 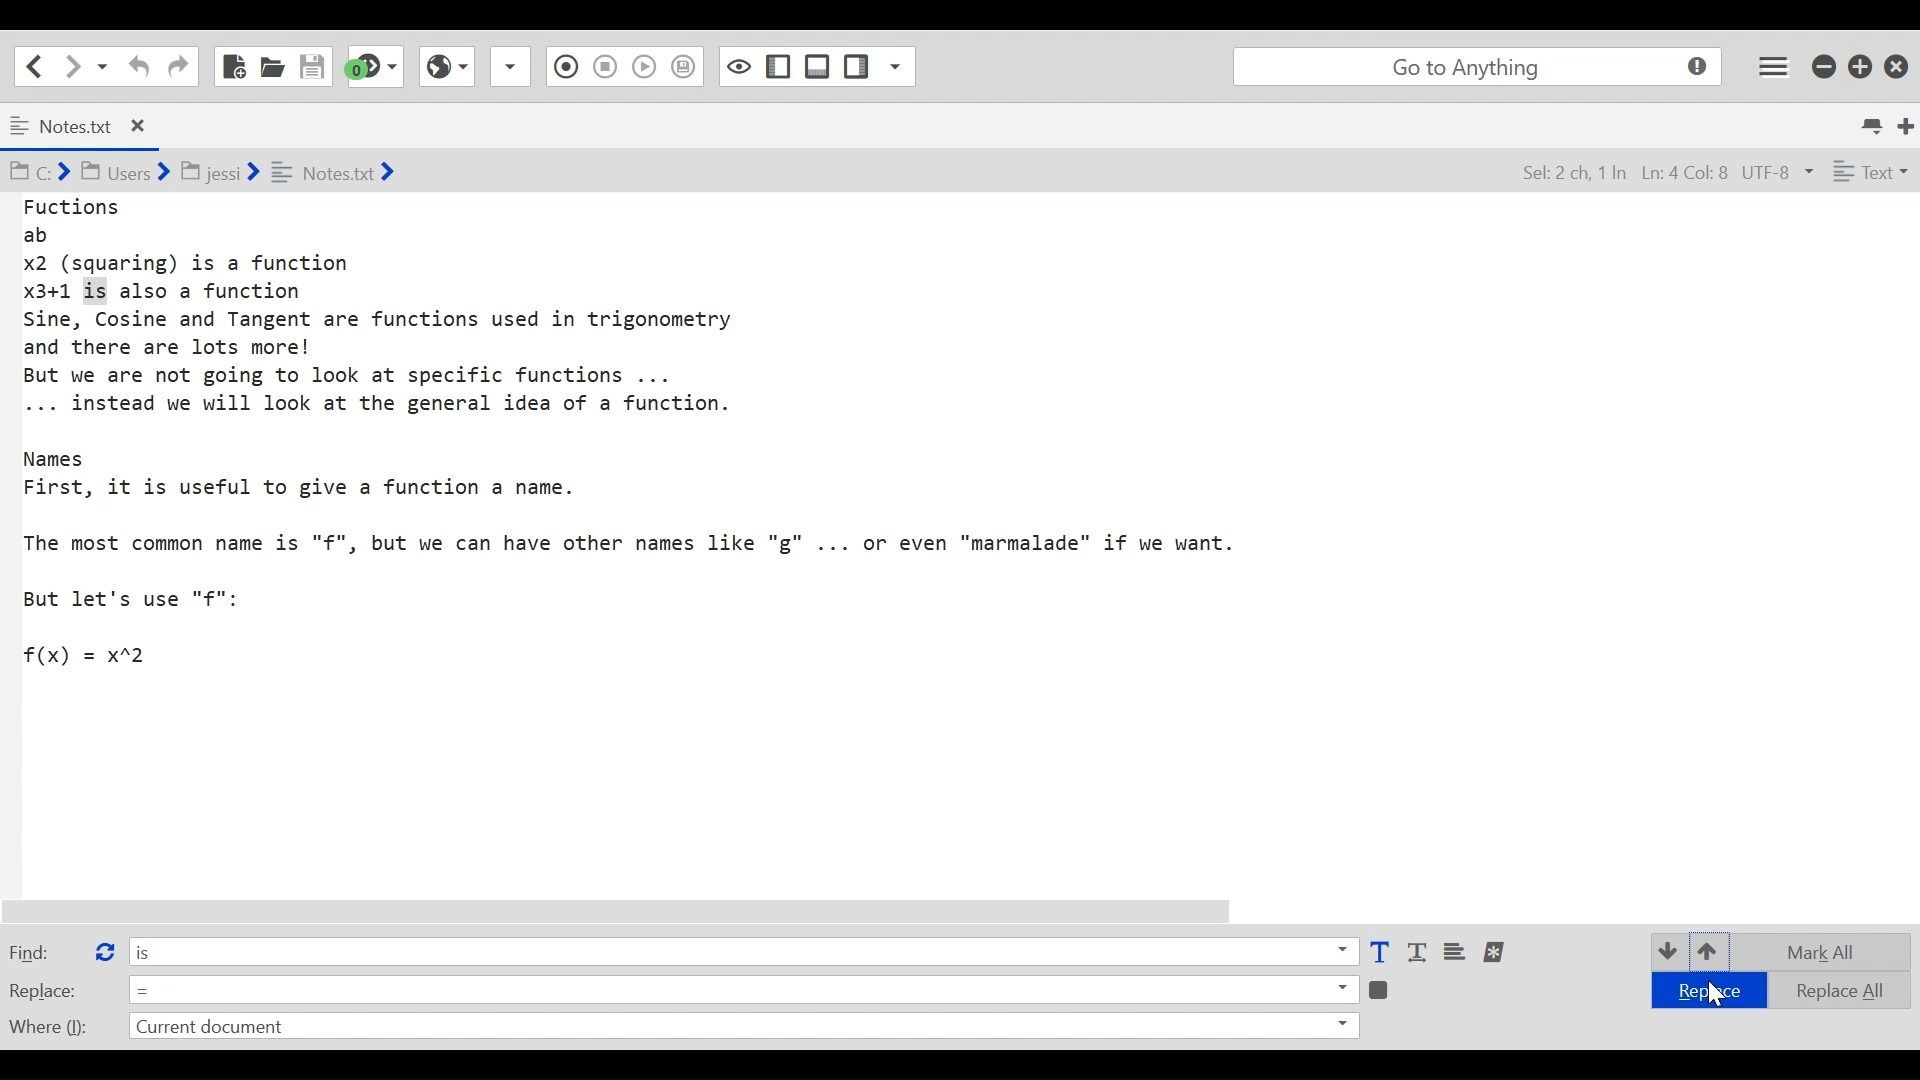 I want to click on Cursor, so click(x=1712, y=993).